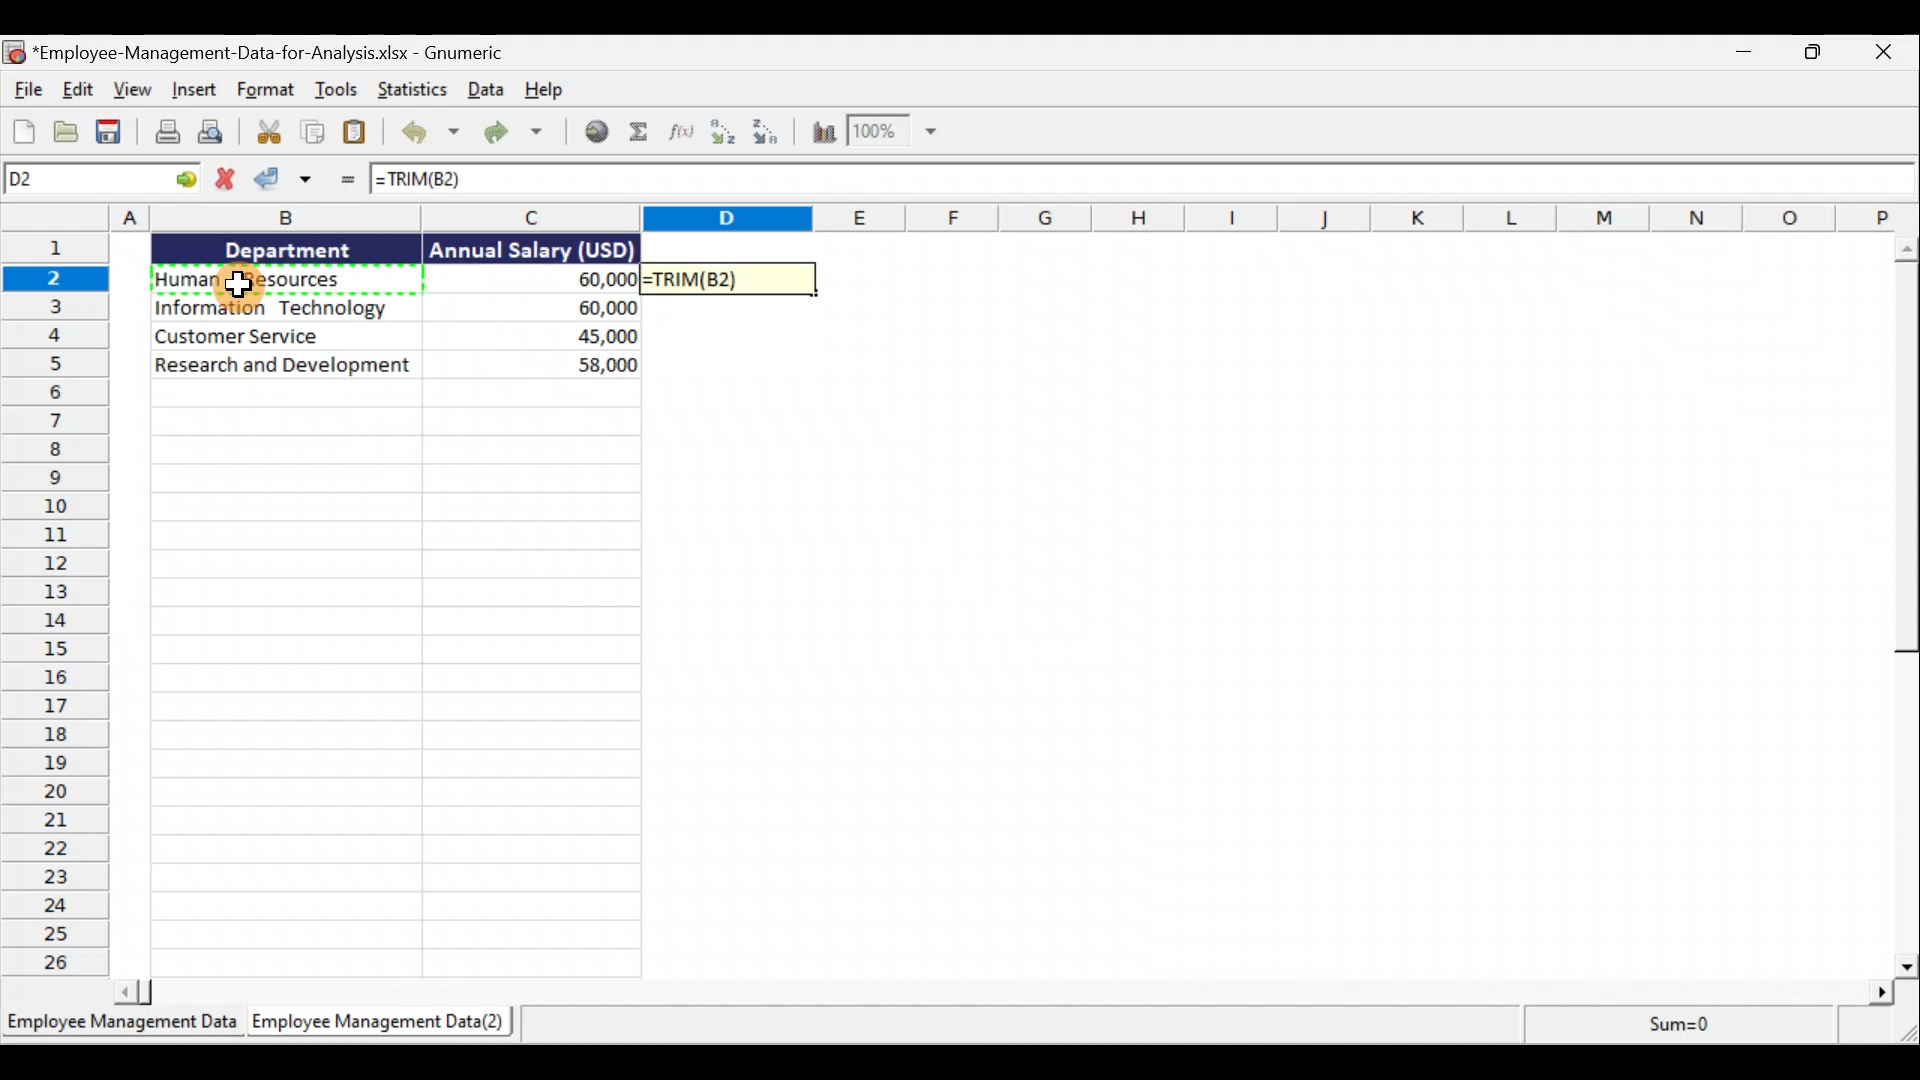  Describe the element at coordinates (429, 134) in the screenshot. I see `Undo the last action` at that location.